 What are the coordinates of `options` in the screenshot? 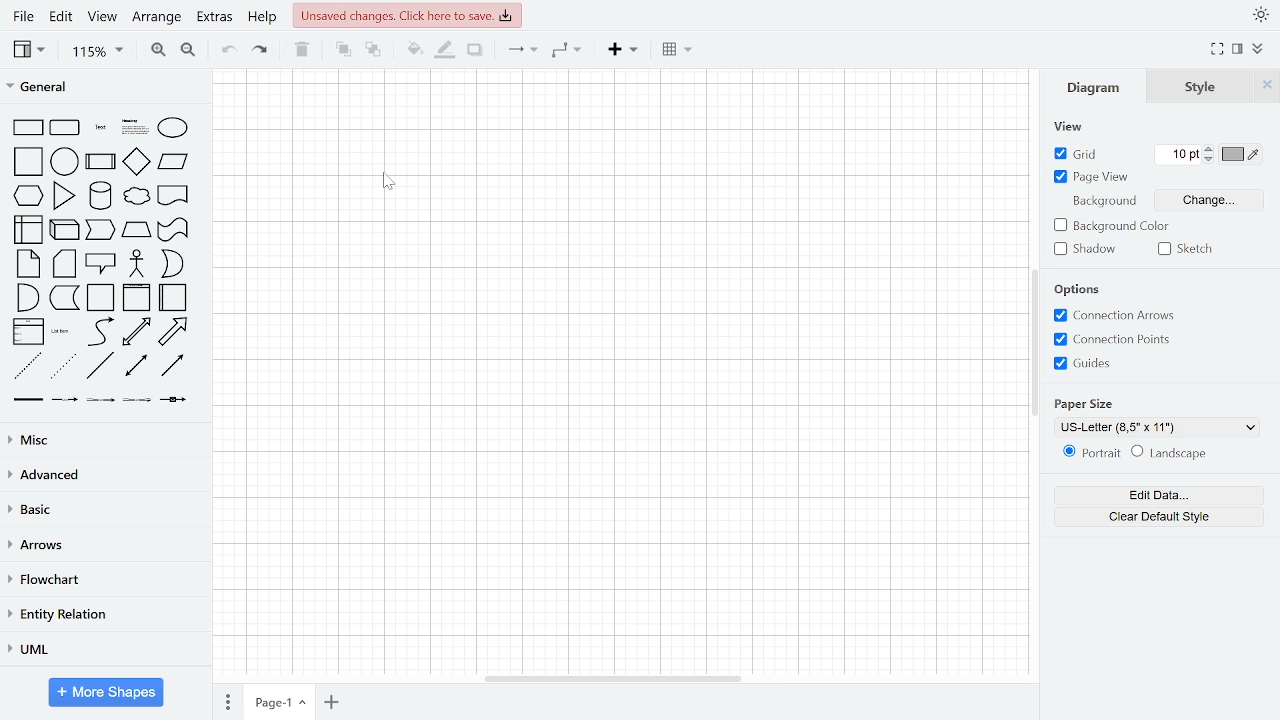 It's located at (1083, 289).